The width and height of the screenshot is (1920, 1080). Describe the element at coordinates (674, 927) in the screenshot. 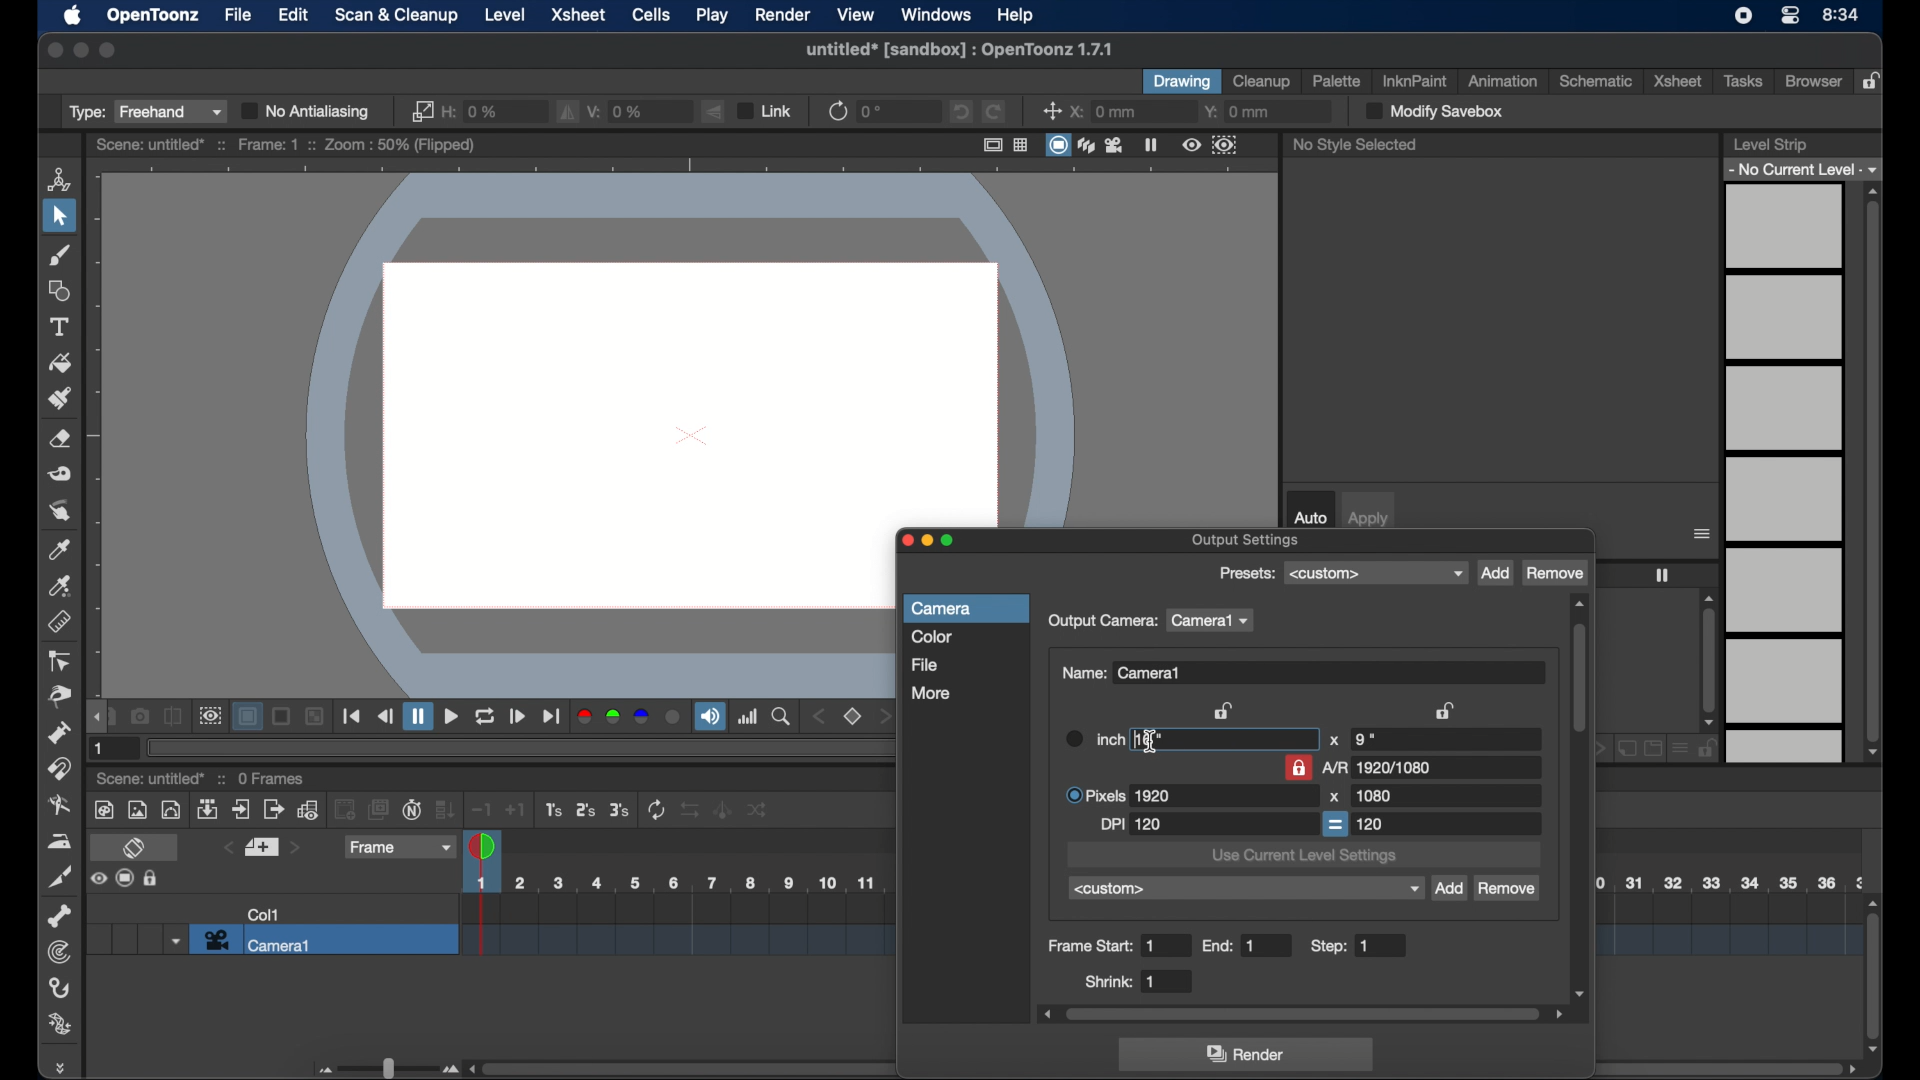

I see `scene scale` at that location.